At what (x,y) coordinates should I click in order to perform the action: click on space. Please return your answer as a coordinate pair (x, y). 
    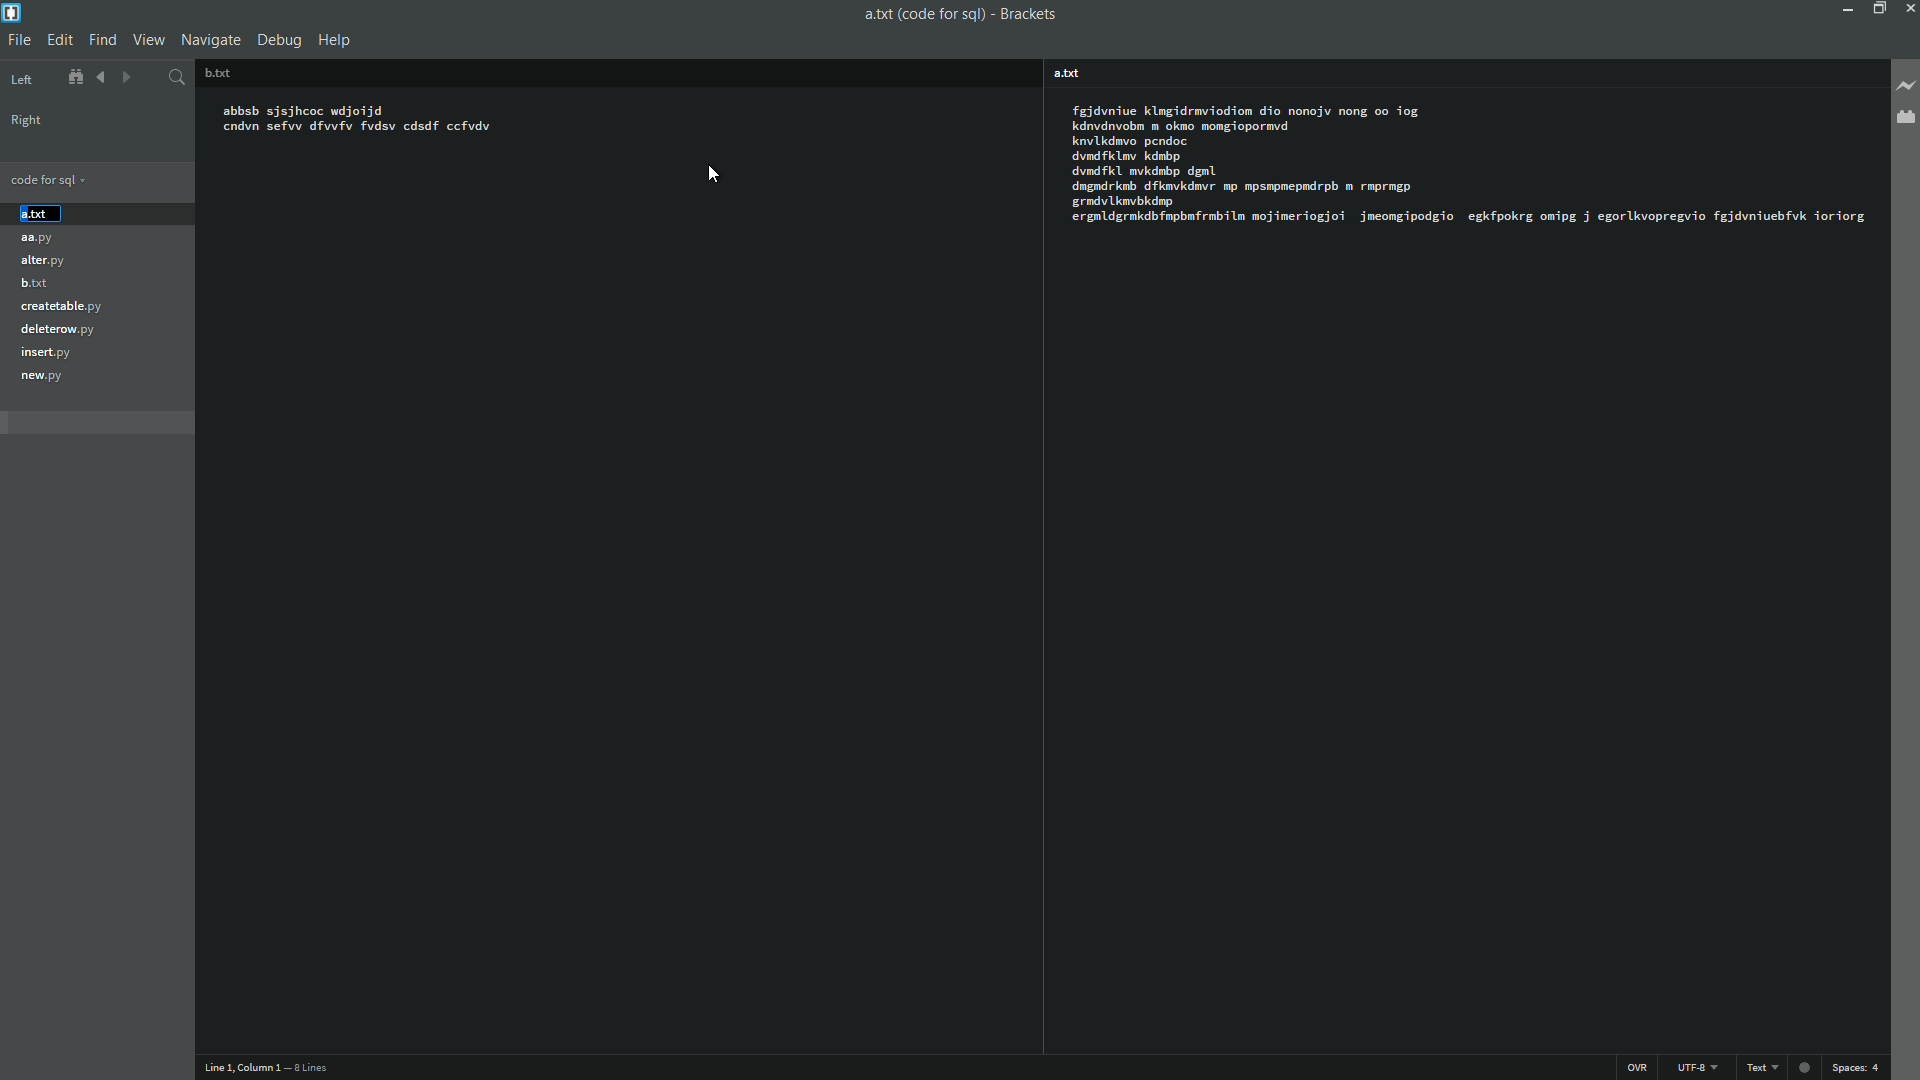
    Looking at the image, I should click on (1859, 1066).